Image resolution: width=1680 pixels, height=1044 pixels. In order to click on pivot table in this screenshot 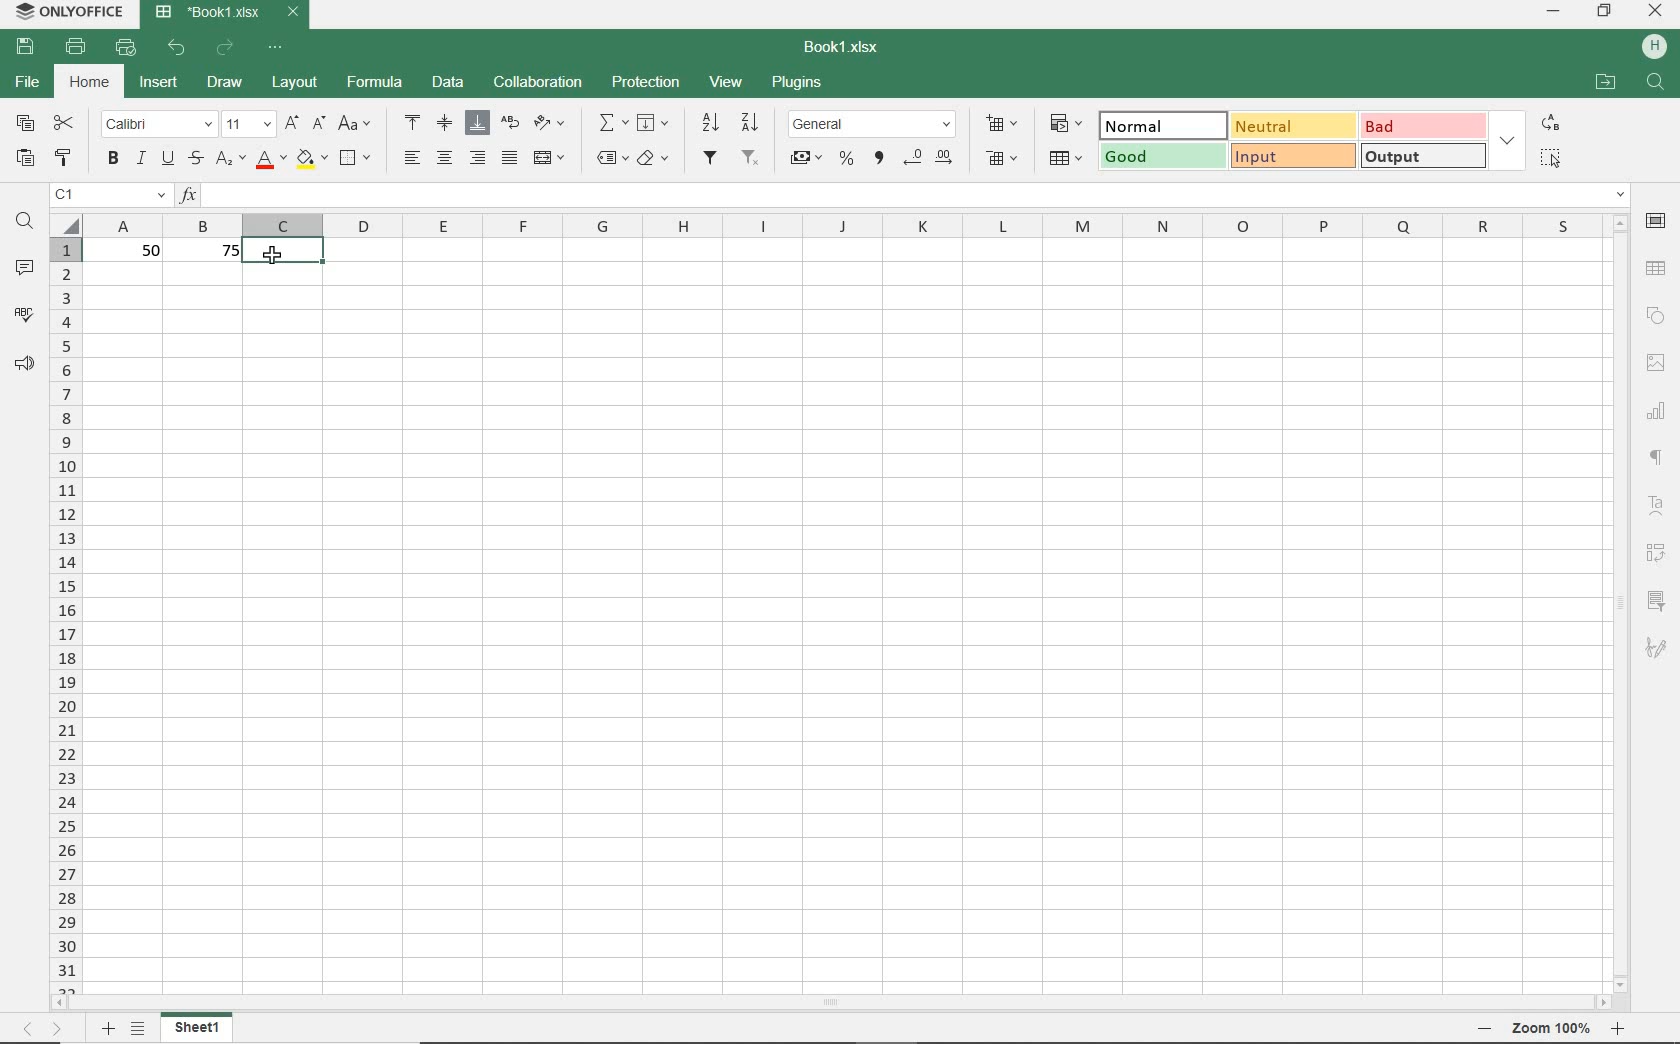, I will do `click(1659, 551)`.